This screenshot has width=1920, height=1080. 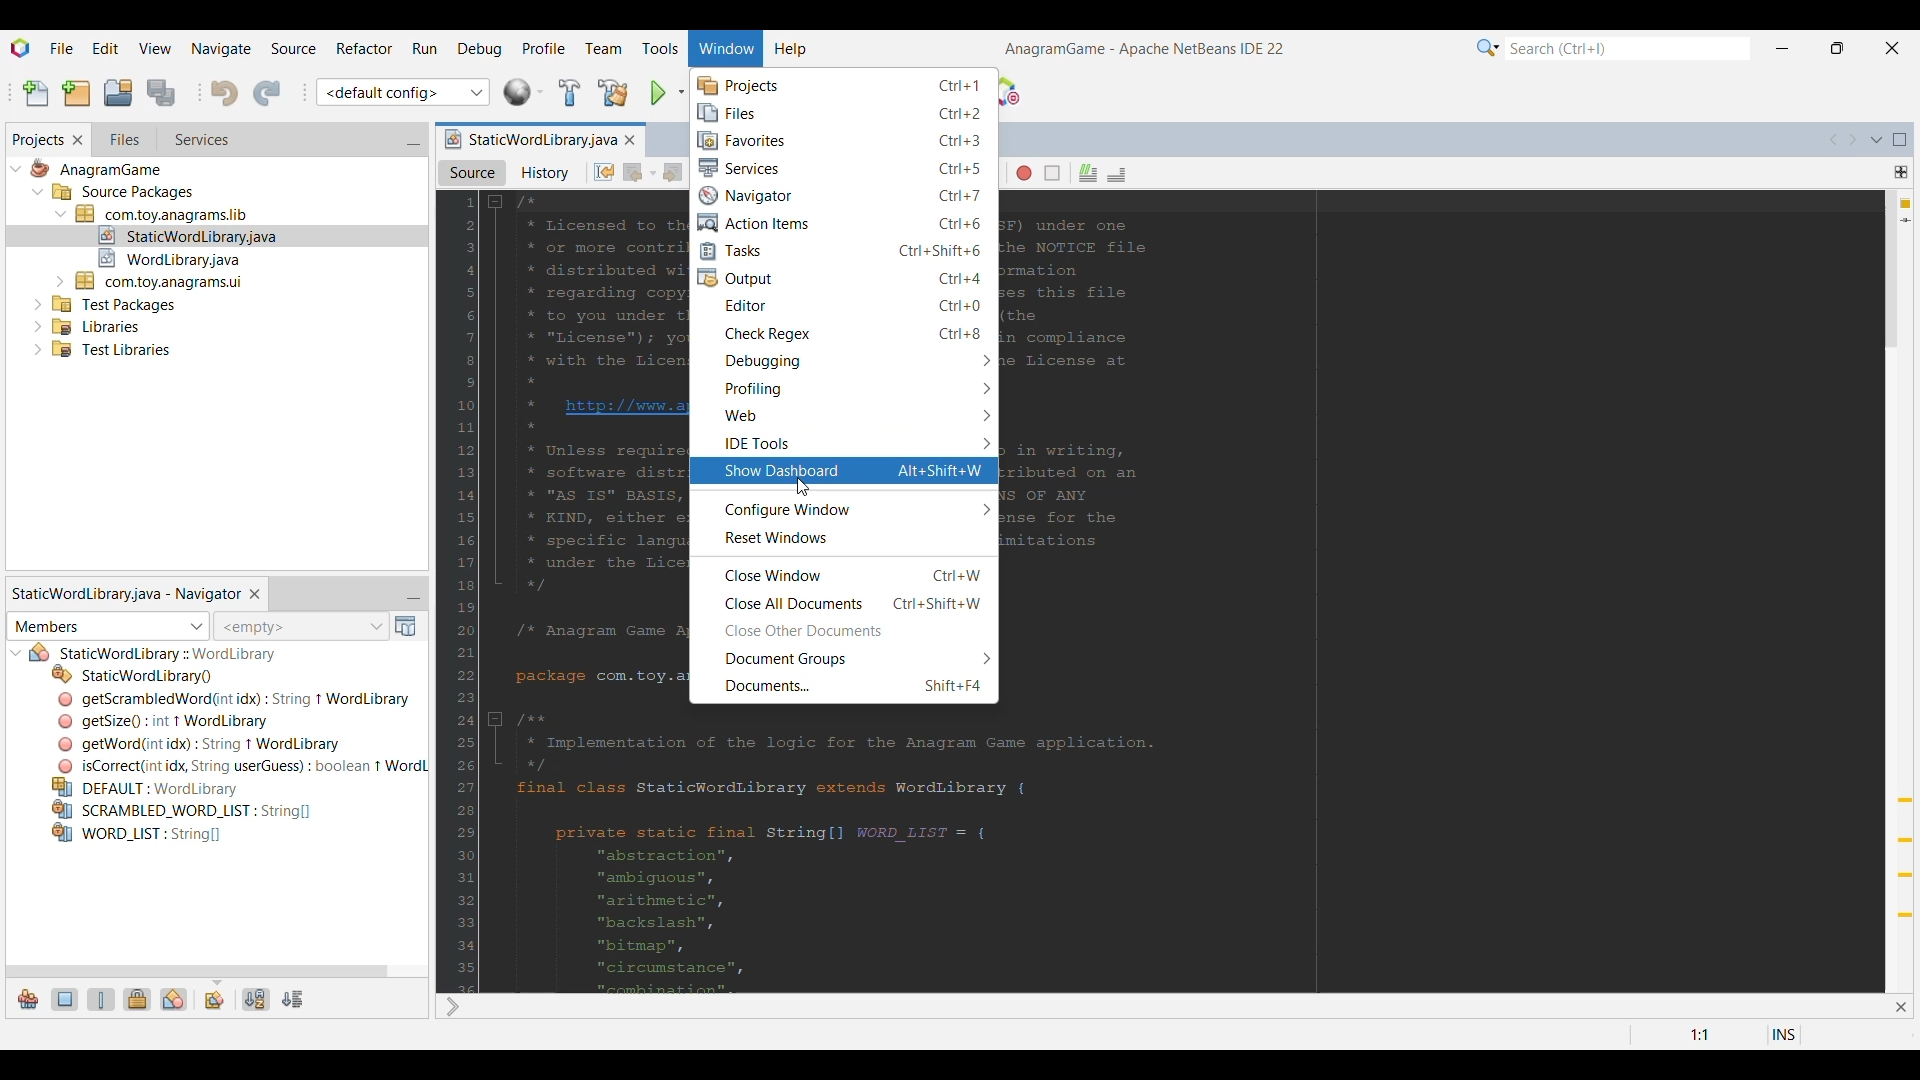 What do you see at coordinates (167, 654) in the screenshot?
I see `` at bounding box center [167, 654].